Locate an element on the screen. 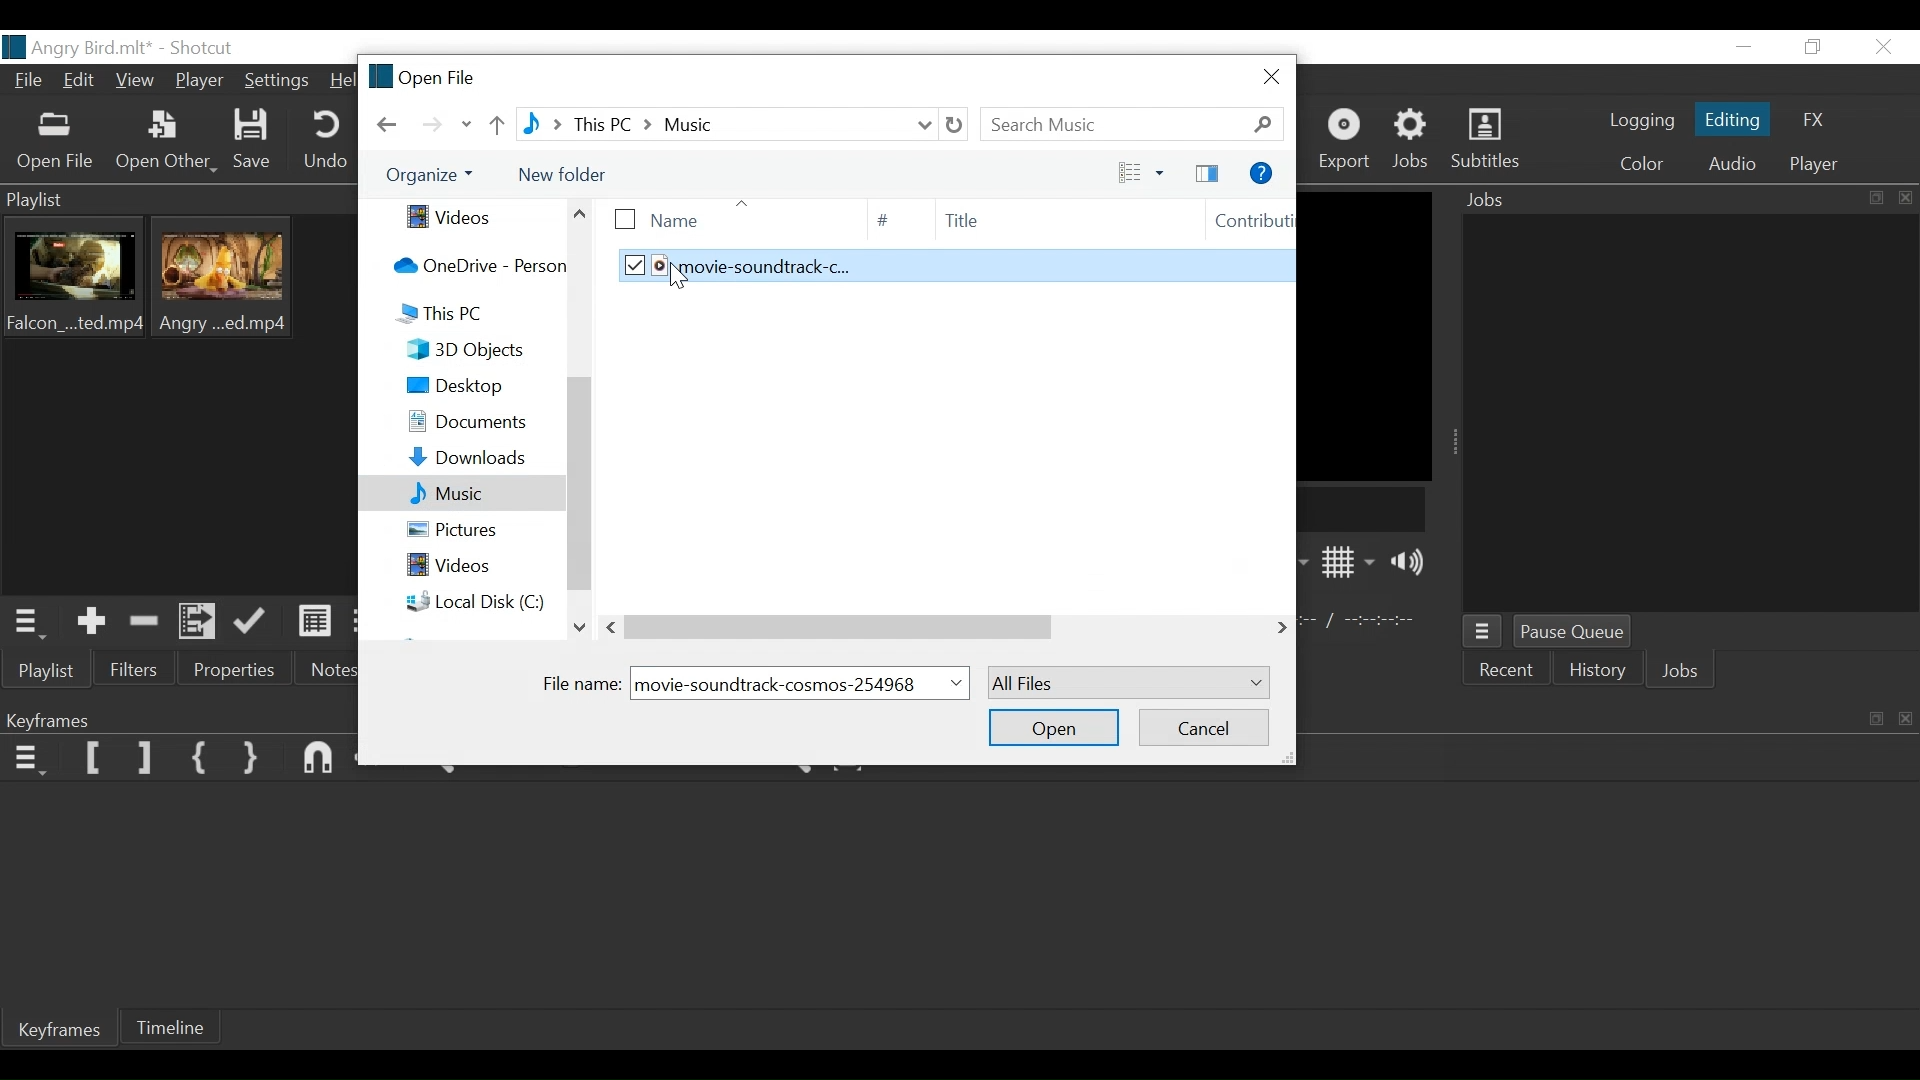 This screenshot has height=1080, width=1920. Add the source to the playlist is located at coordinates (95, 620).